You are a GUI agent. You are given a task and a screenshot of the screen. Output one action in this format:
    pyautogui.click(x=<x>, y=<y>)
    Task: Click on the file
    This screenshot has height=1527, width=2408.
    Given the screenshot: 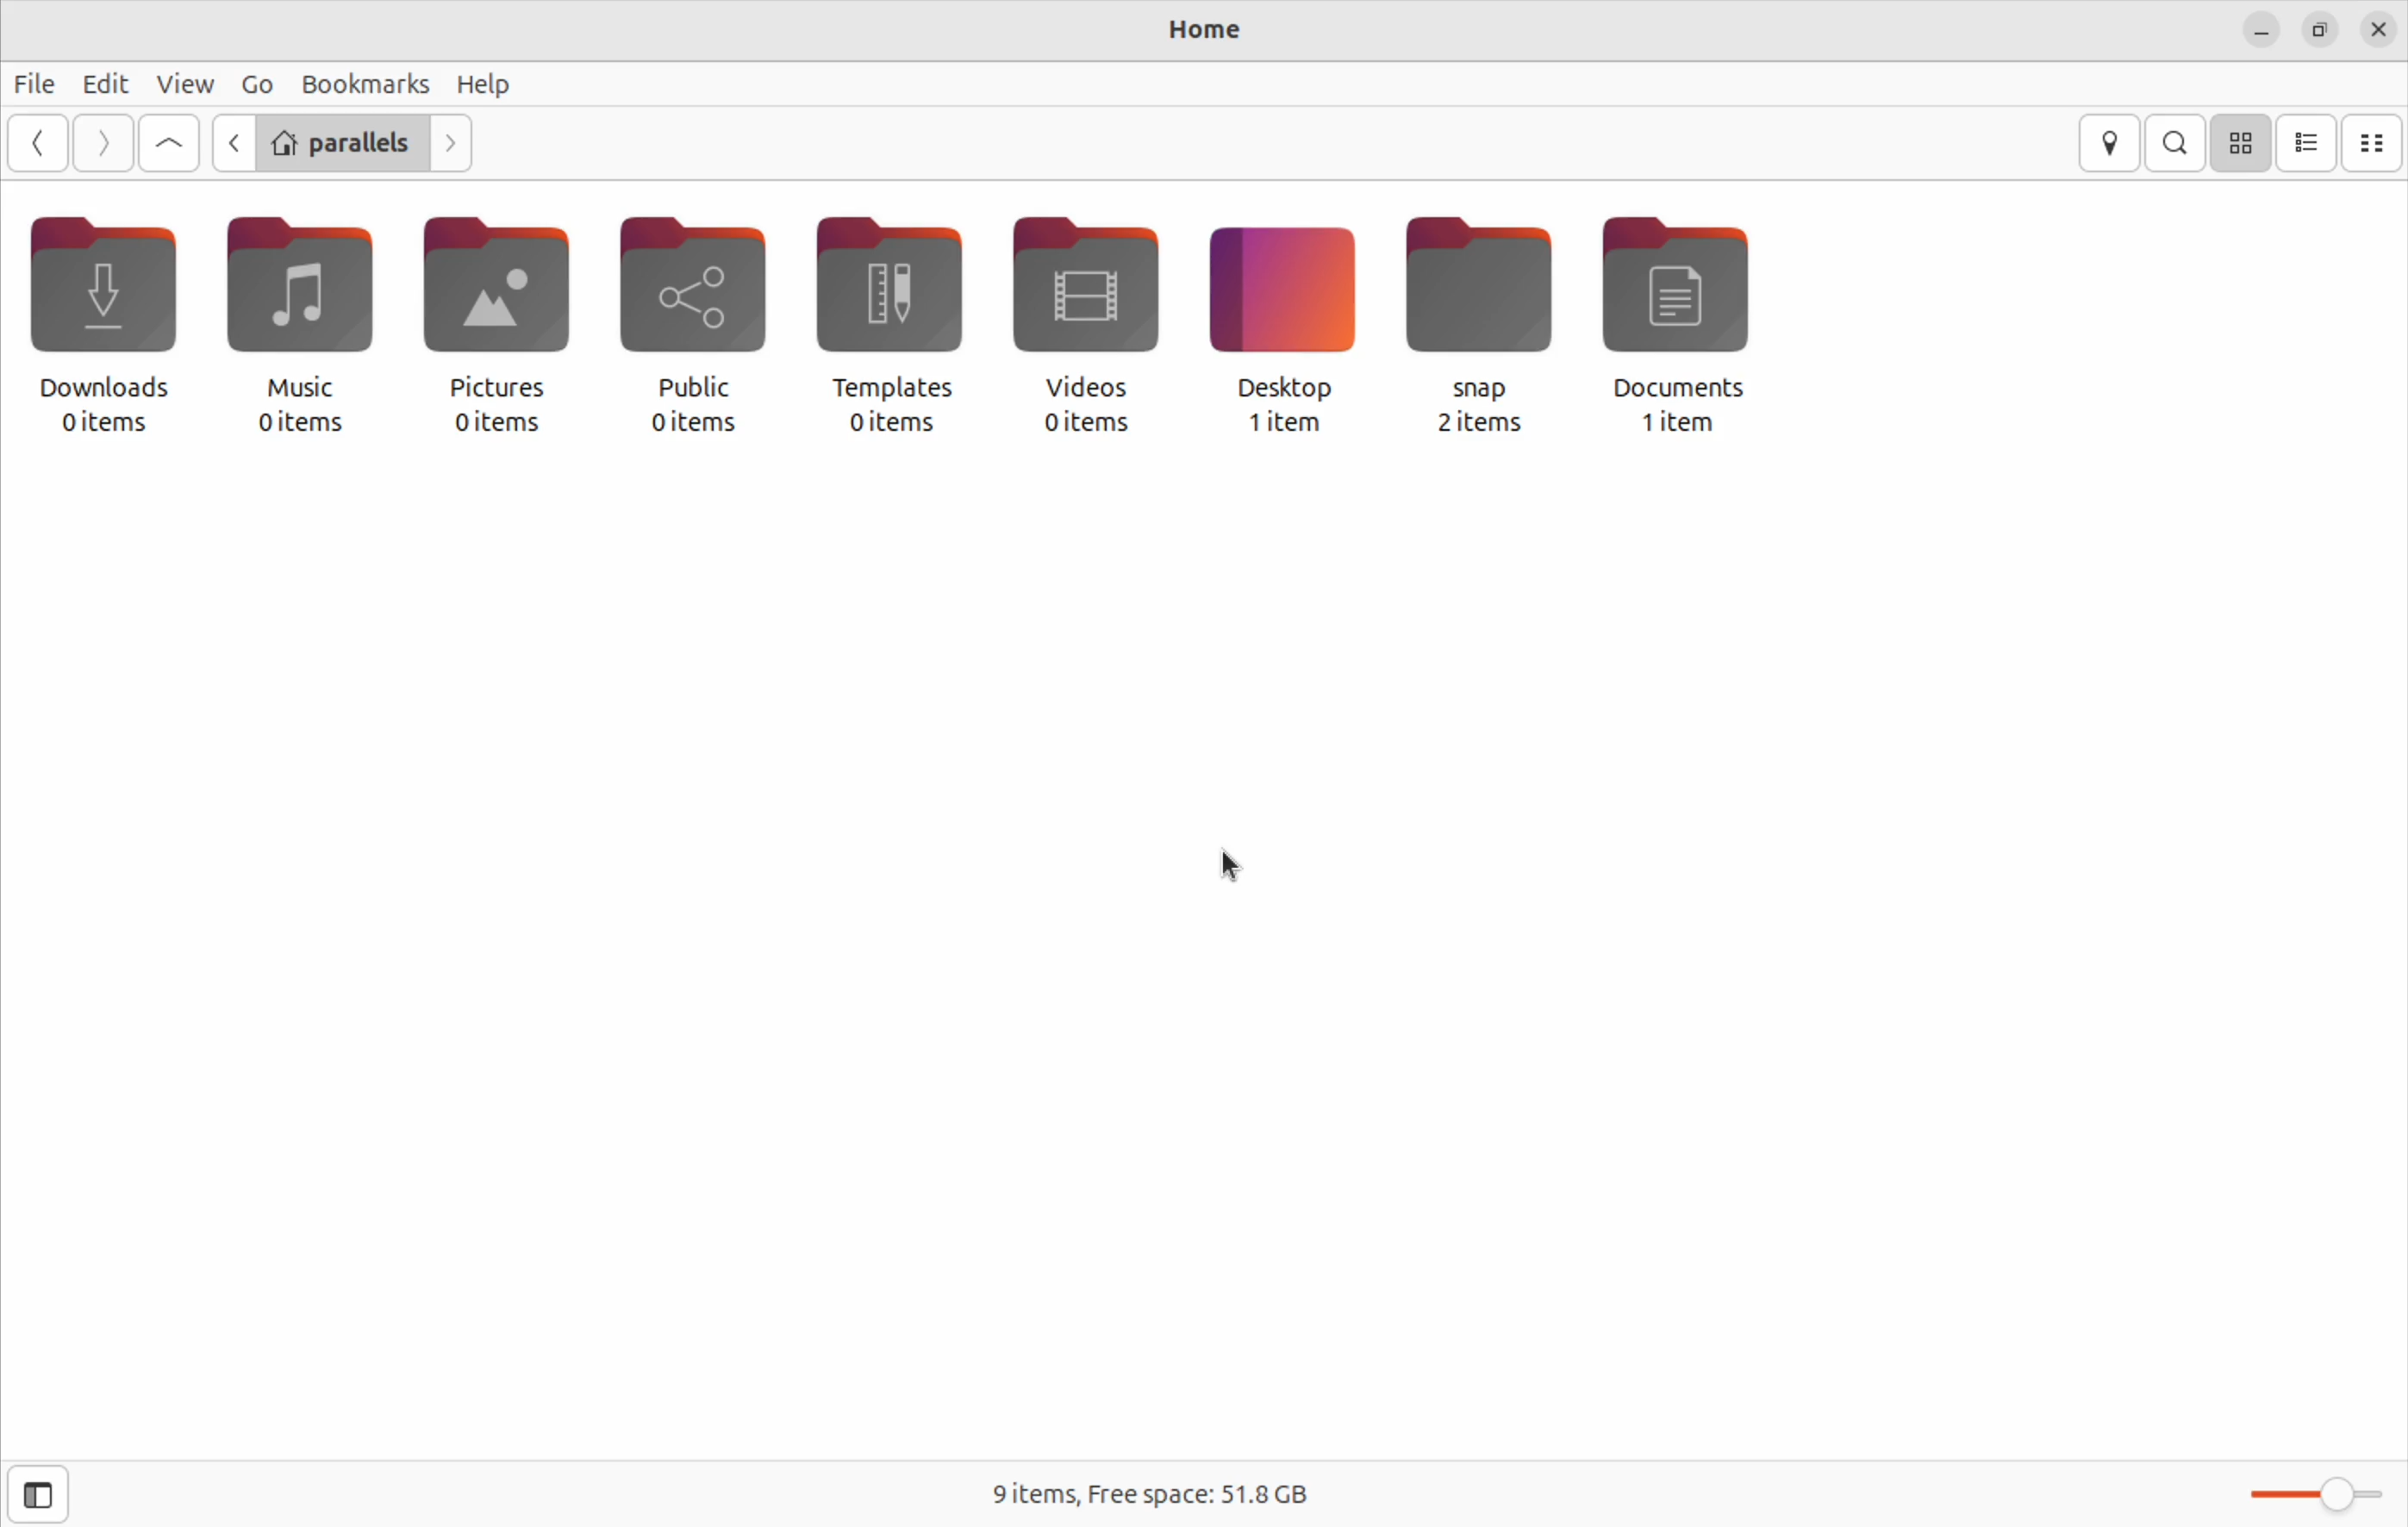 What is the action you would take?
    pyautogui.click(x=38, y=86)
    